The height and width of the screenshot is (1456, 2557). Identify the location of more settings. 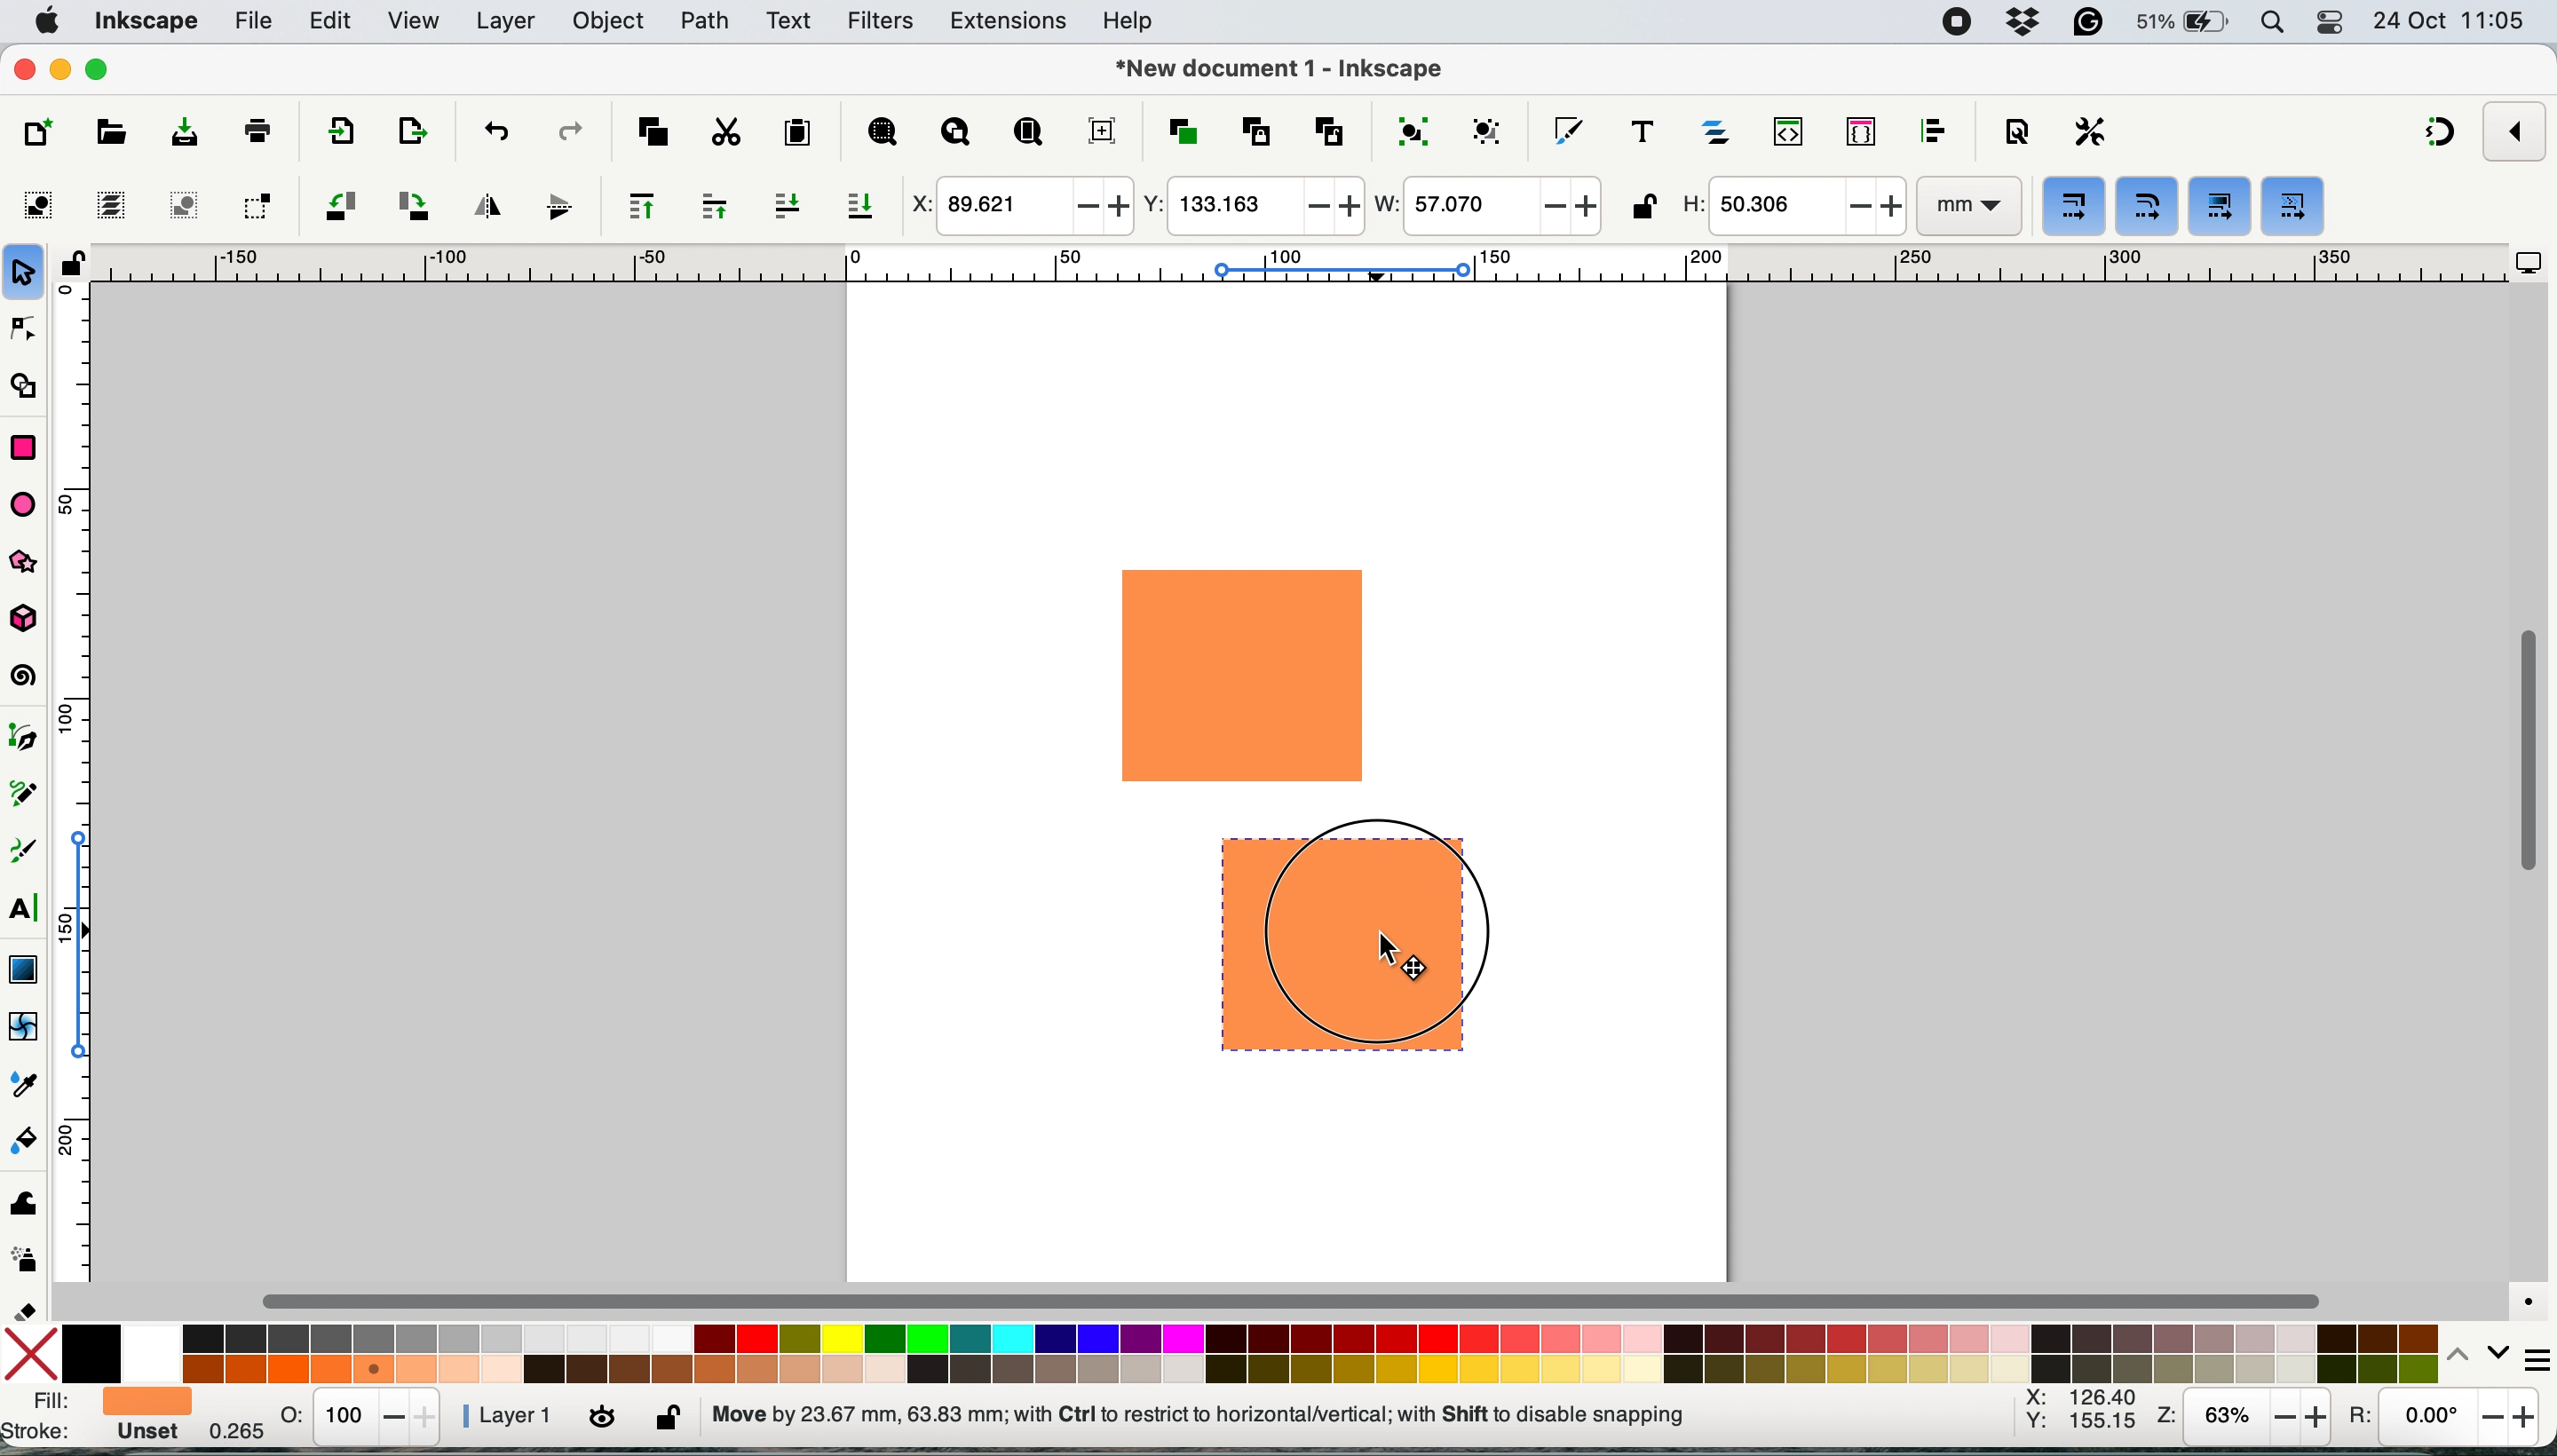
(2526, 1355).